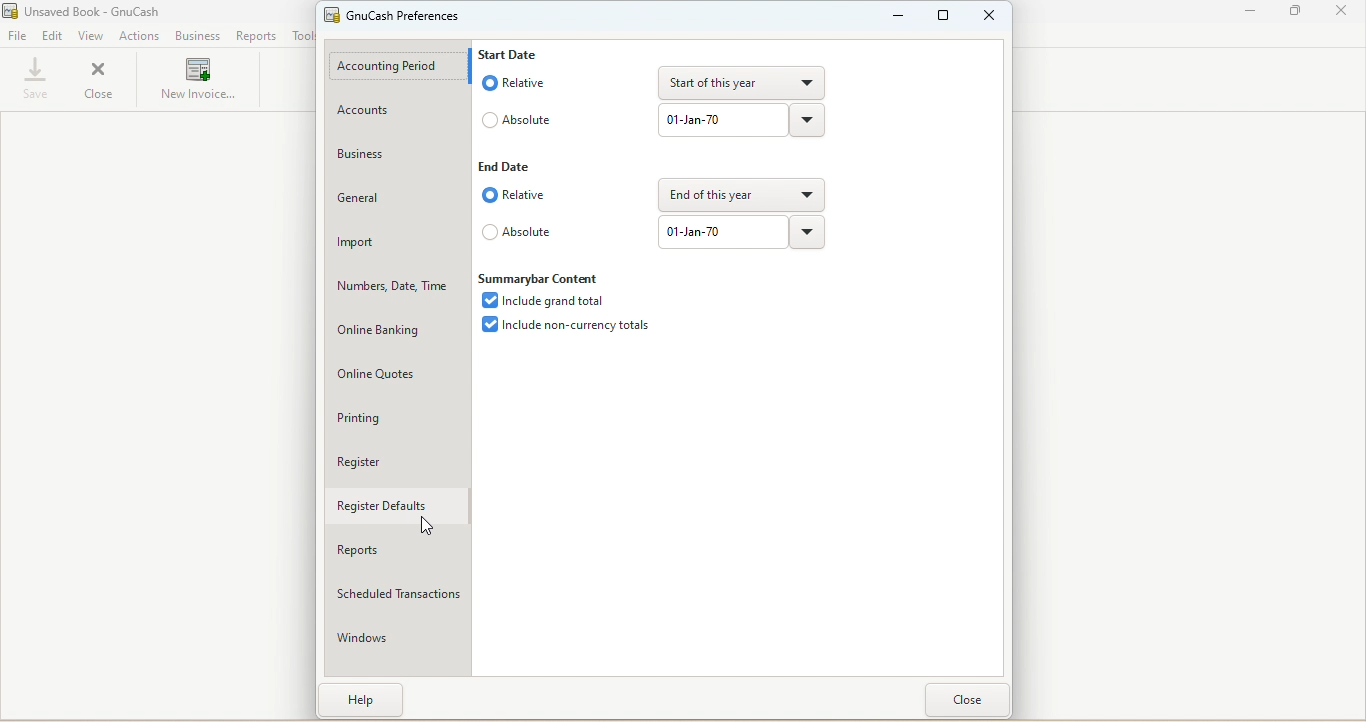 This screenshot has width=1366, height=722. Describe the element at coordinates (519, 232) in the screenshot. I see `Absolute` at that location.